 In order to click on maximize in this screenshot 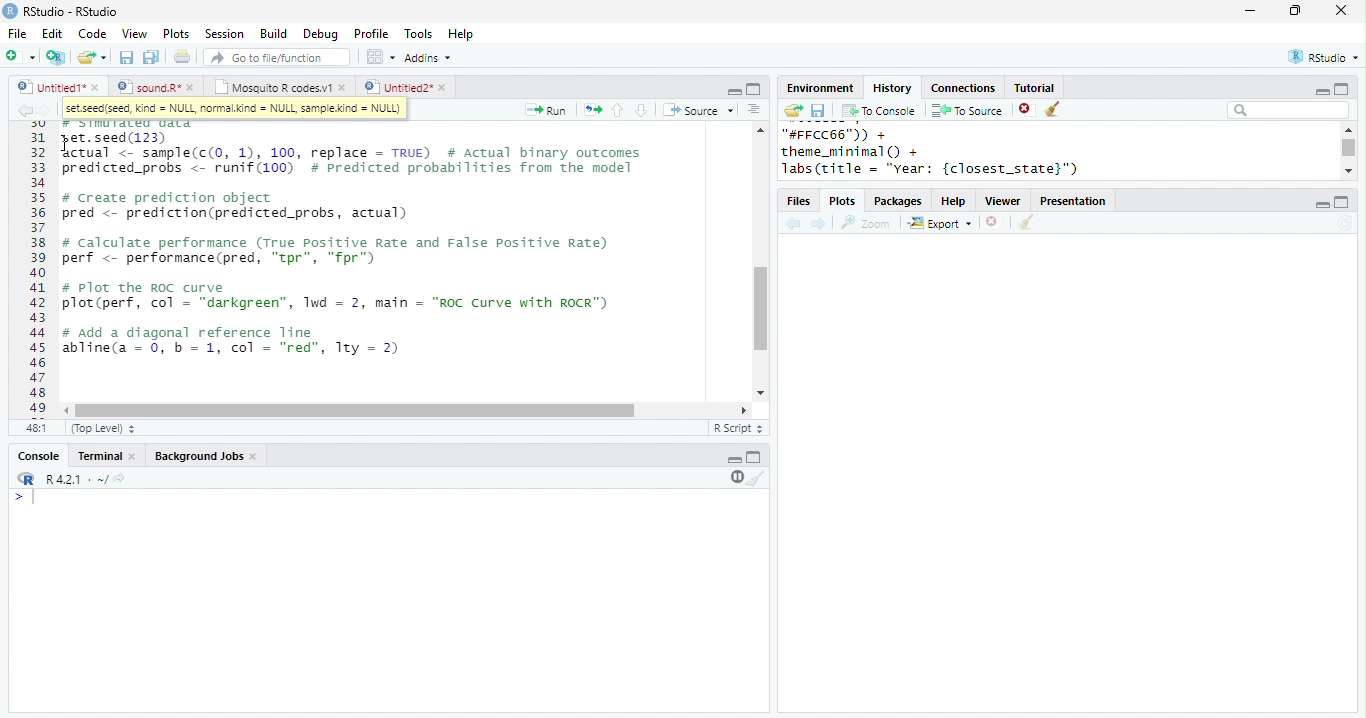, I will do `click(753, 89)`.